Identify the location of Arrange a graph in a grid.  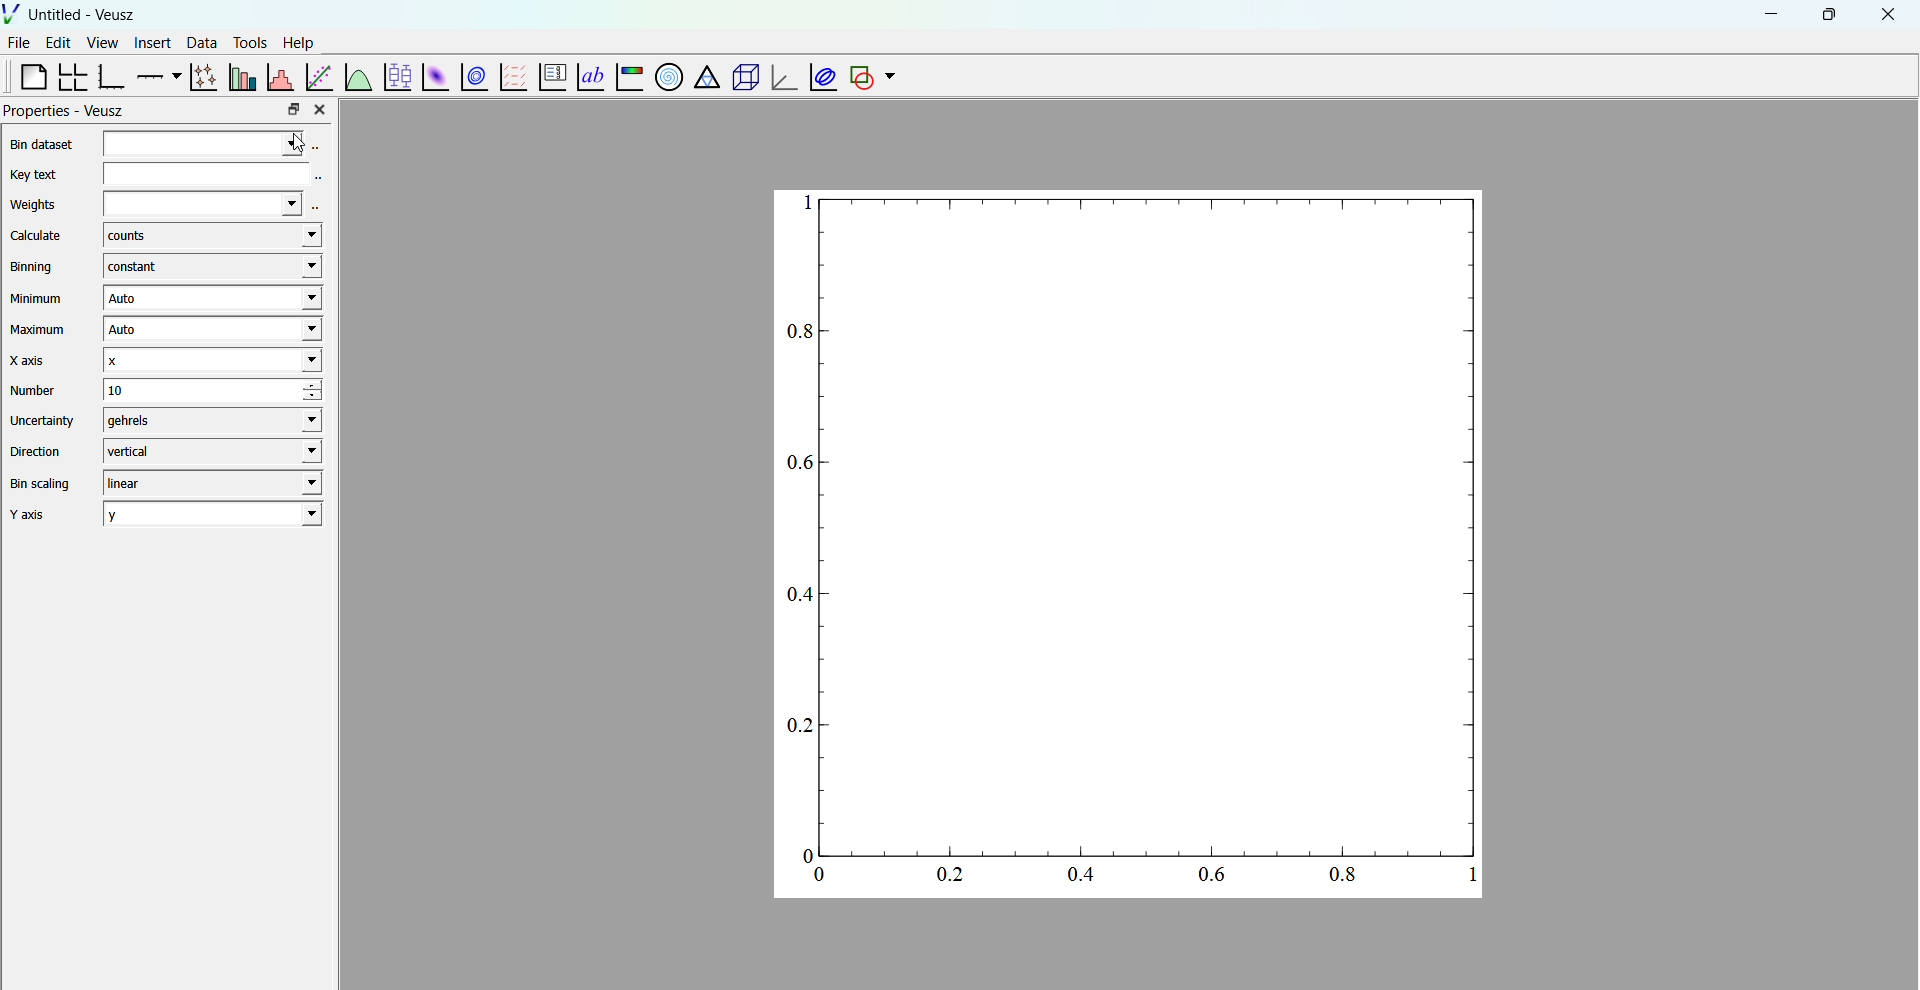
(71, 78).